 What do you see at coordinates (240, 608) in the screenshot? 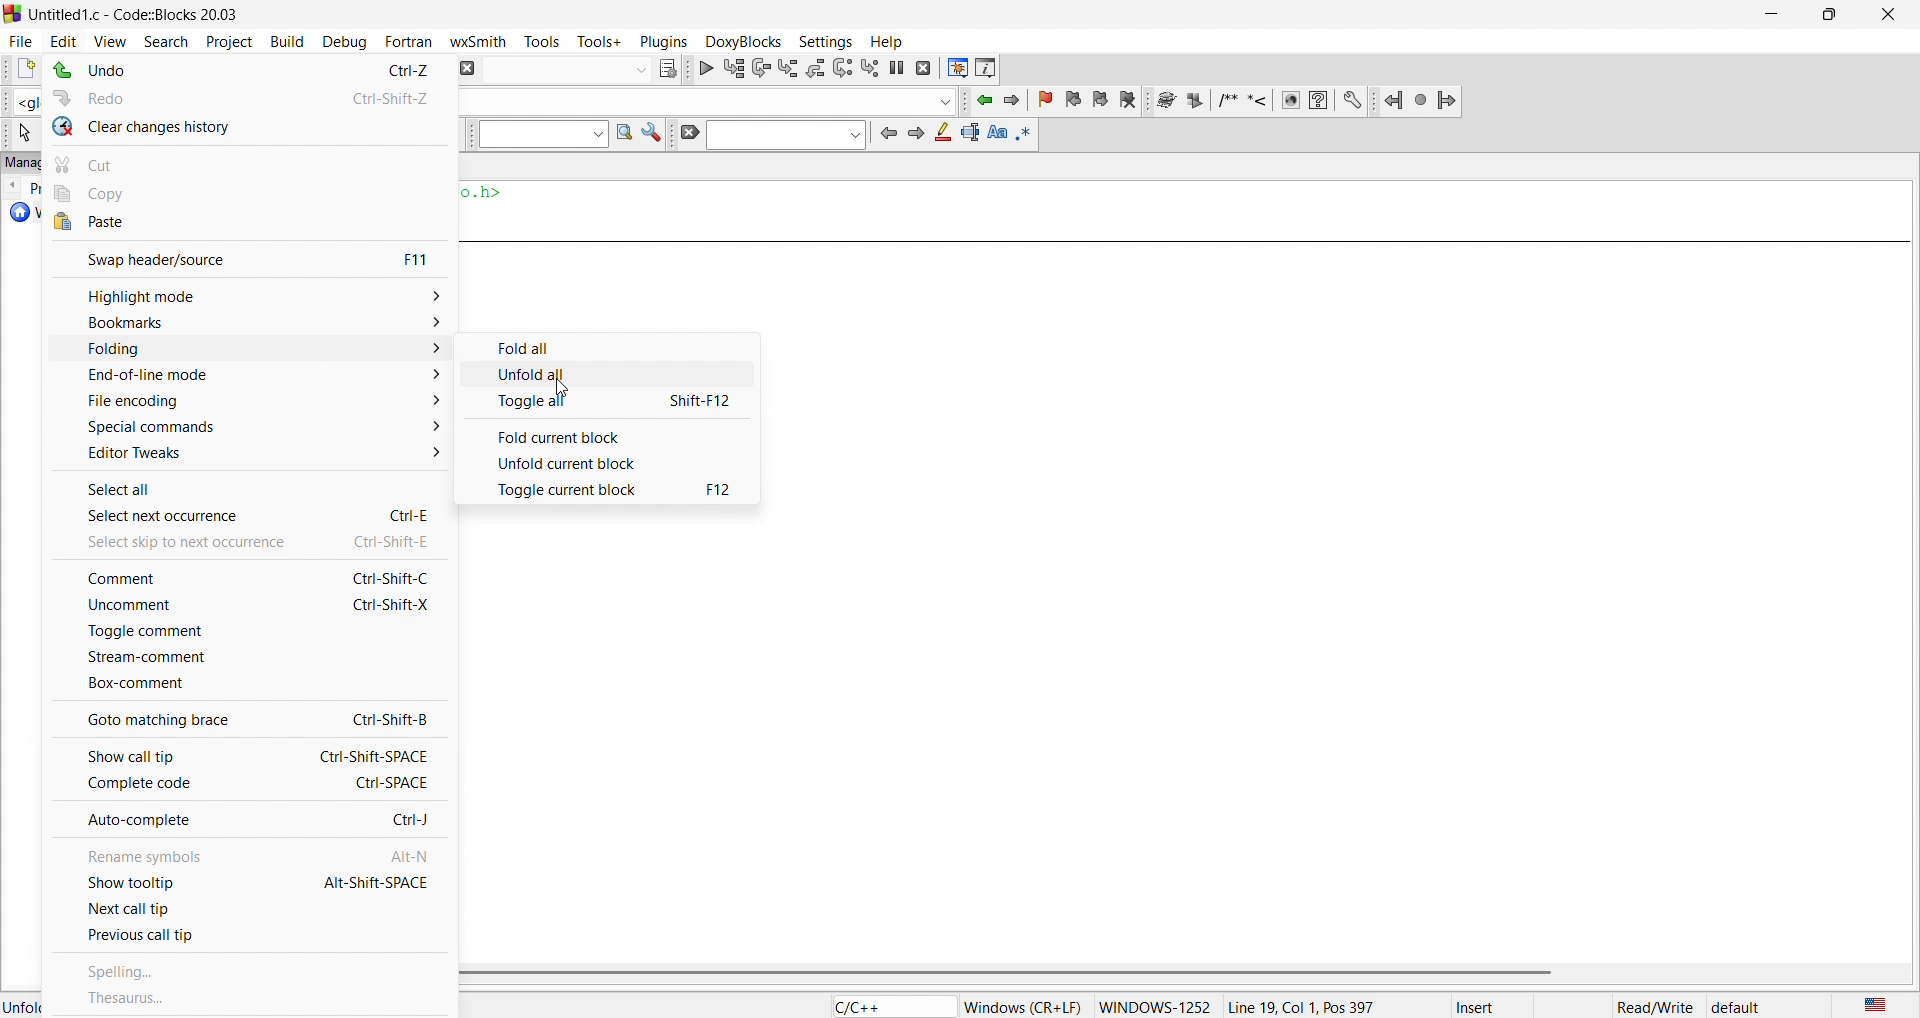
I see `uncomment` at bounding box center [240, 608].